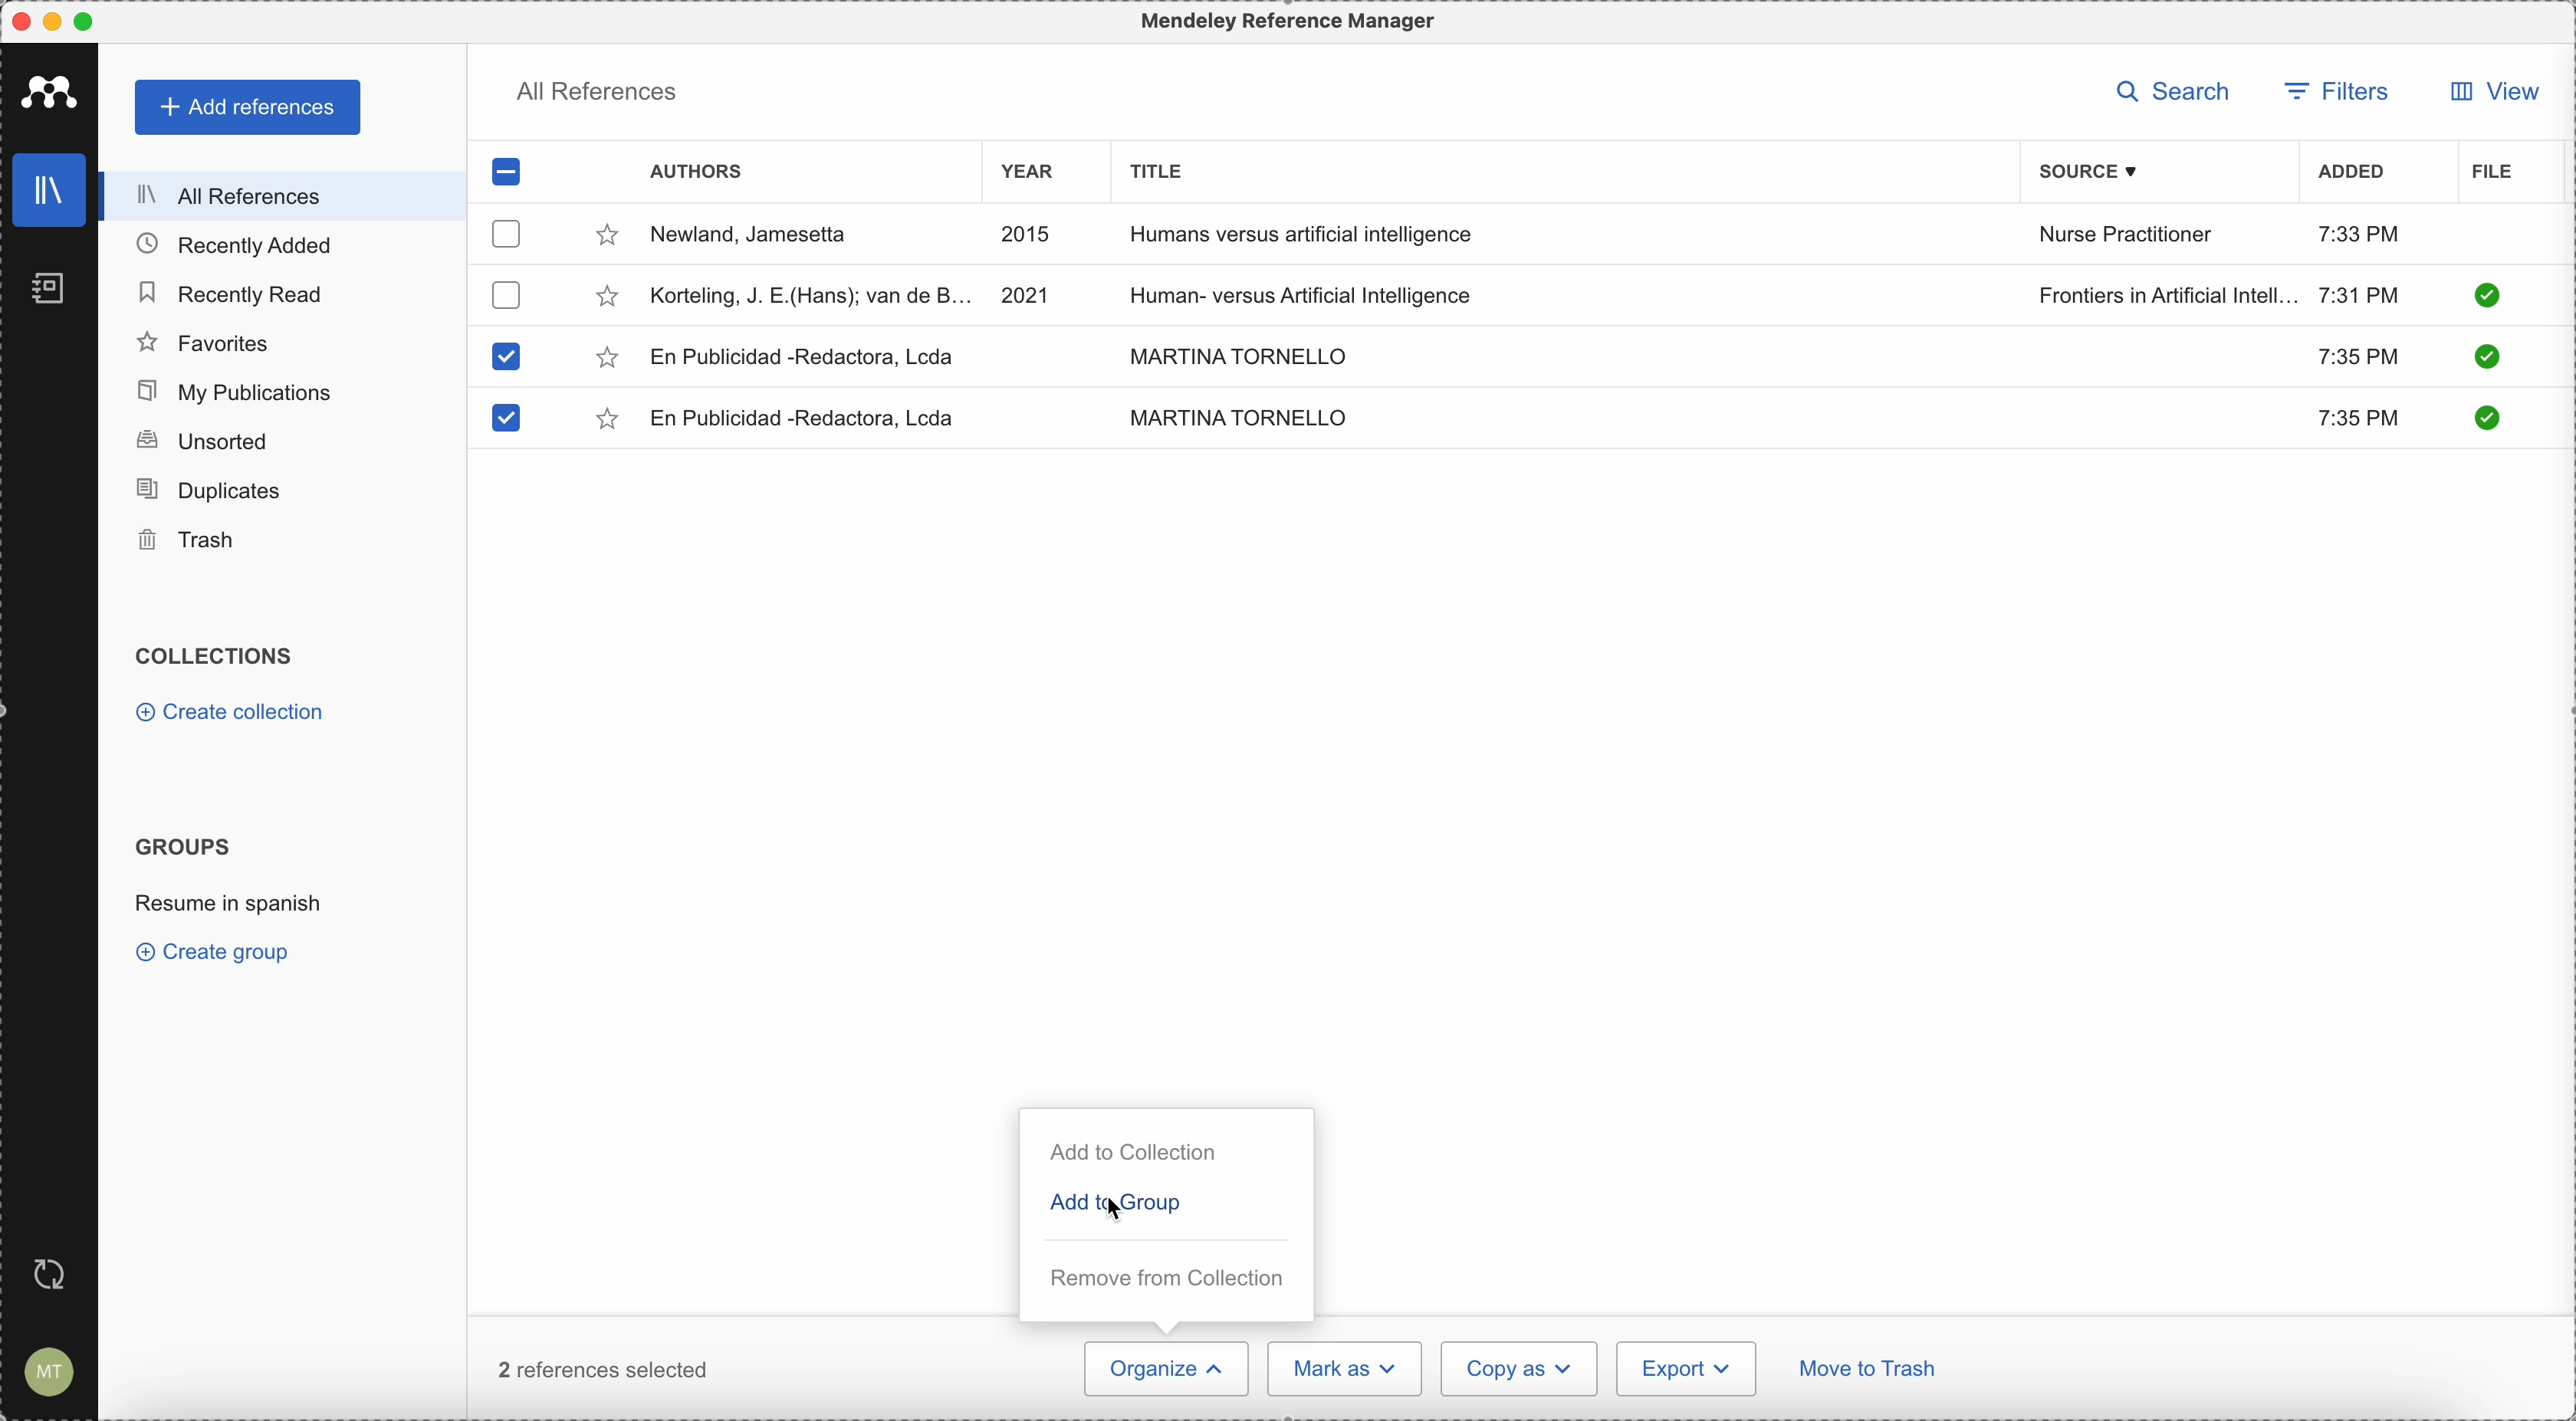 This screenshot has width=2576, height=1421. Describe the element at coordinates (50, 88) in the screenshot. I see `Mendeley icon` at that location.